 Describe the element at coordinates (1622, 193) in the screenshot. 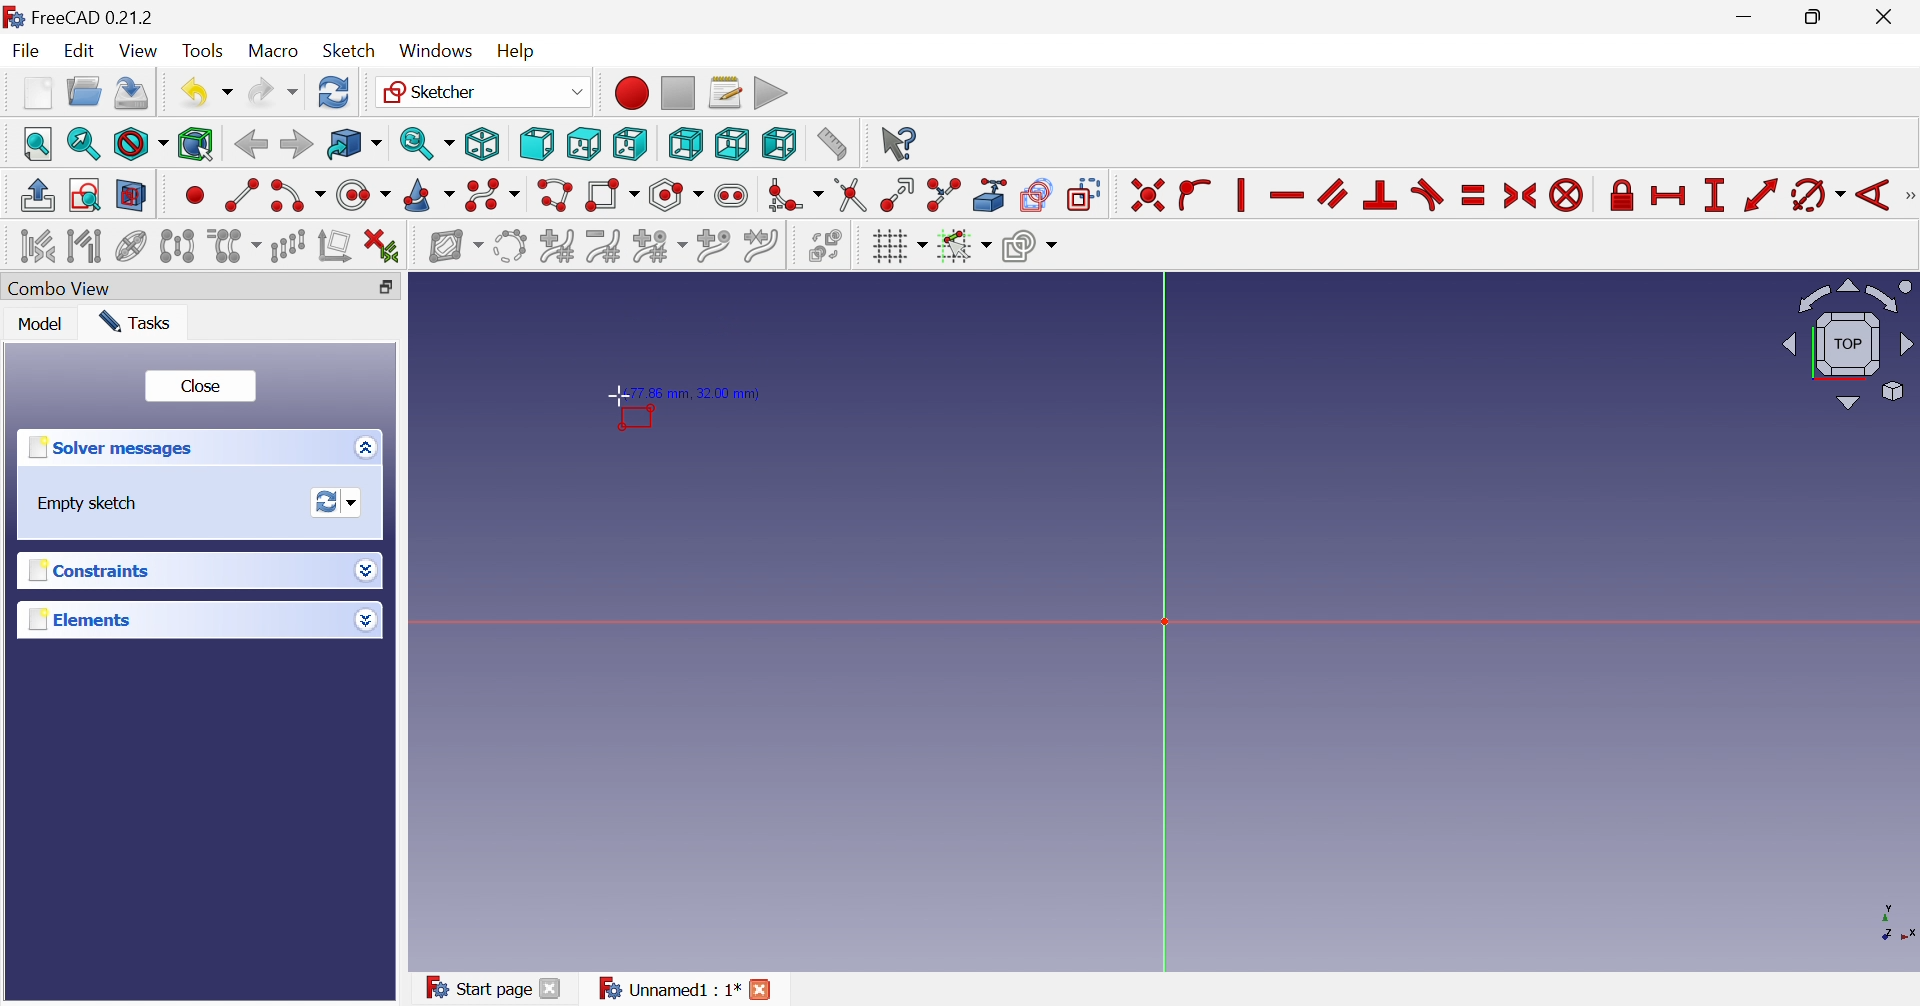

I see `Constrain lock` at that location.